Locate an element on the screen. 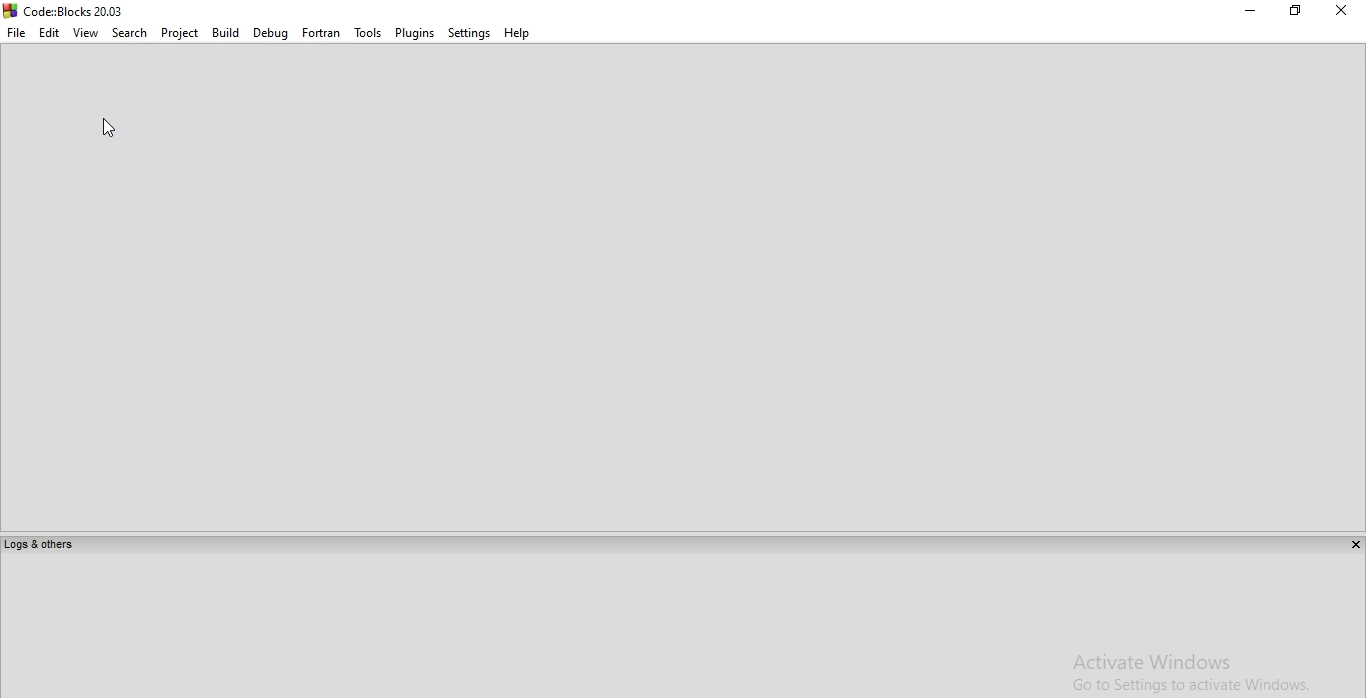  Help is located at coordinates (519, 31).